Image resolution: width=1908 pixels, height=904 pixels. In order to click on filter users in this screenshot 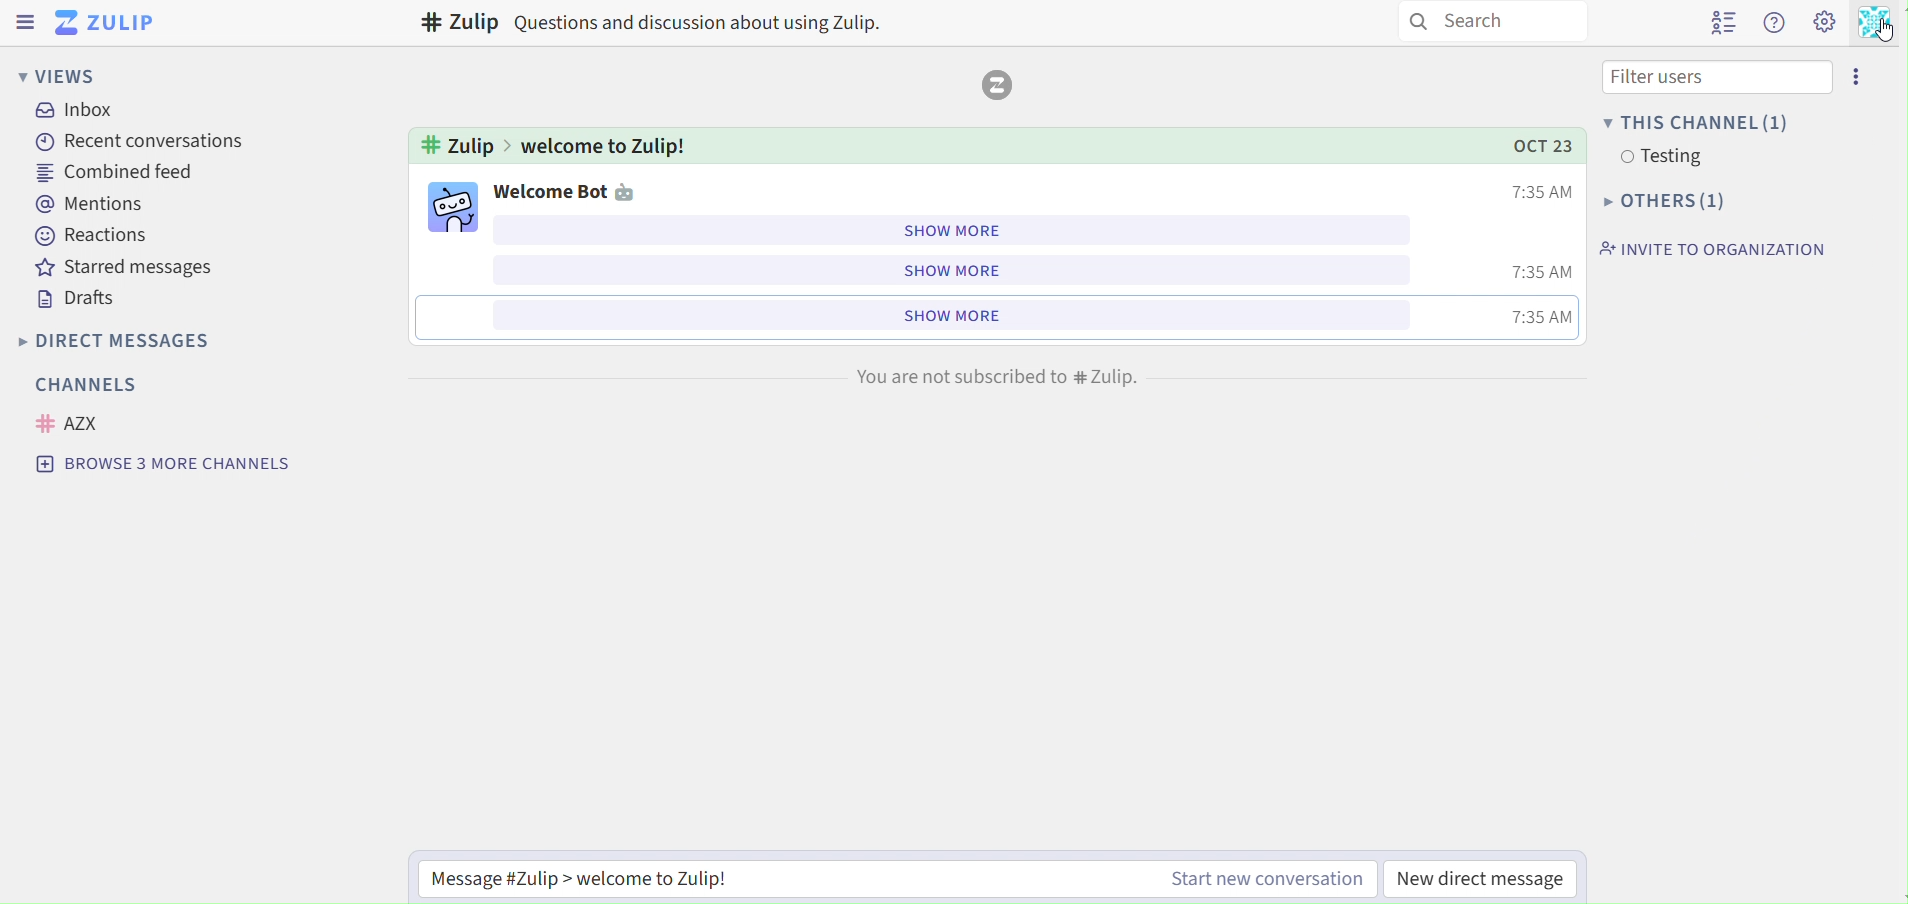, I will do `click(1706, 77)`.